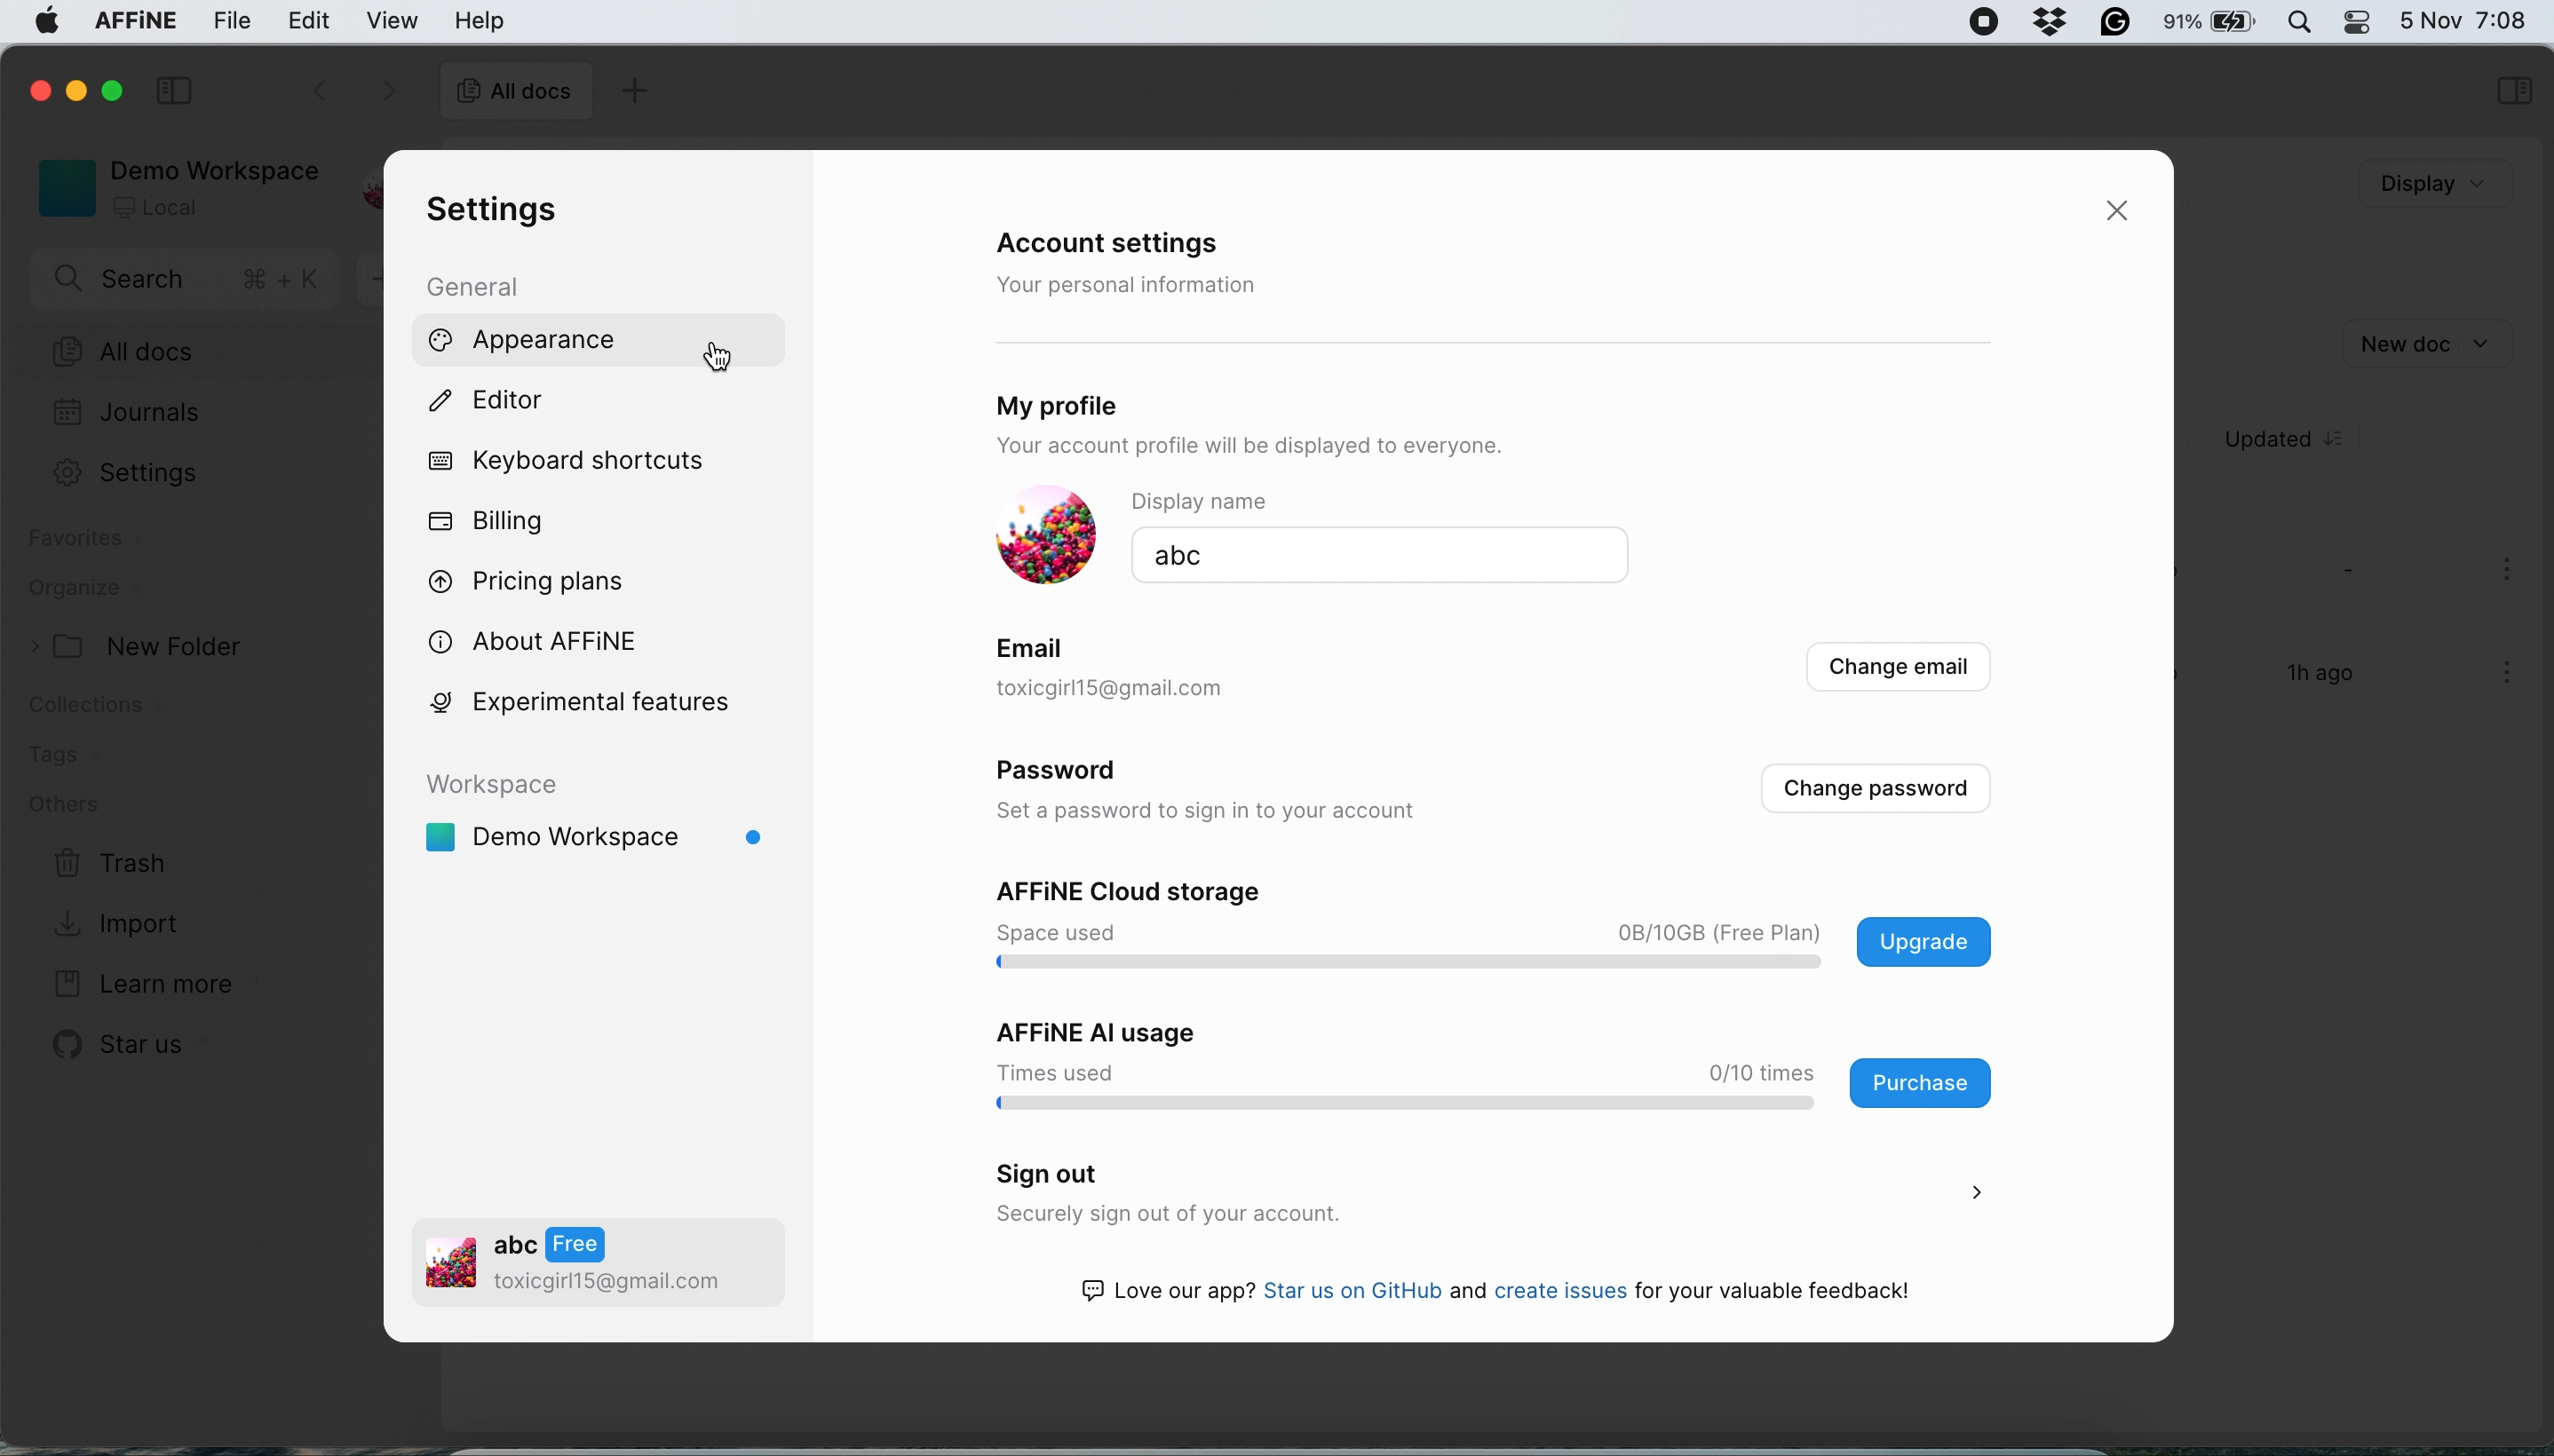 This screenshot has width=2554, height=1456. What do you see at coordinates (1986, 22) in the screenshot?
I see `screen recorder` at bounding box center [1986, 22].